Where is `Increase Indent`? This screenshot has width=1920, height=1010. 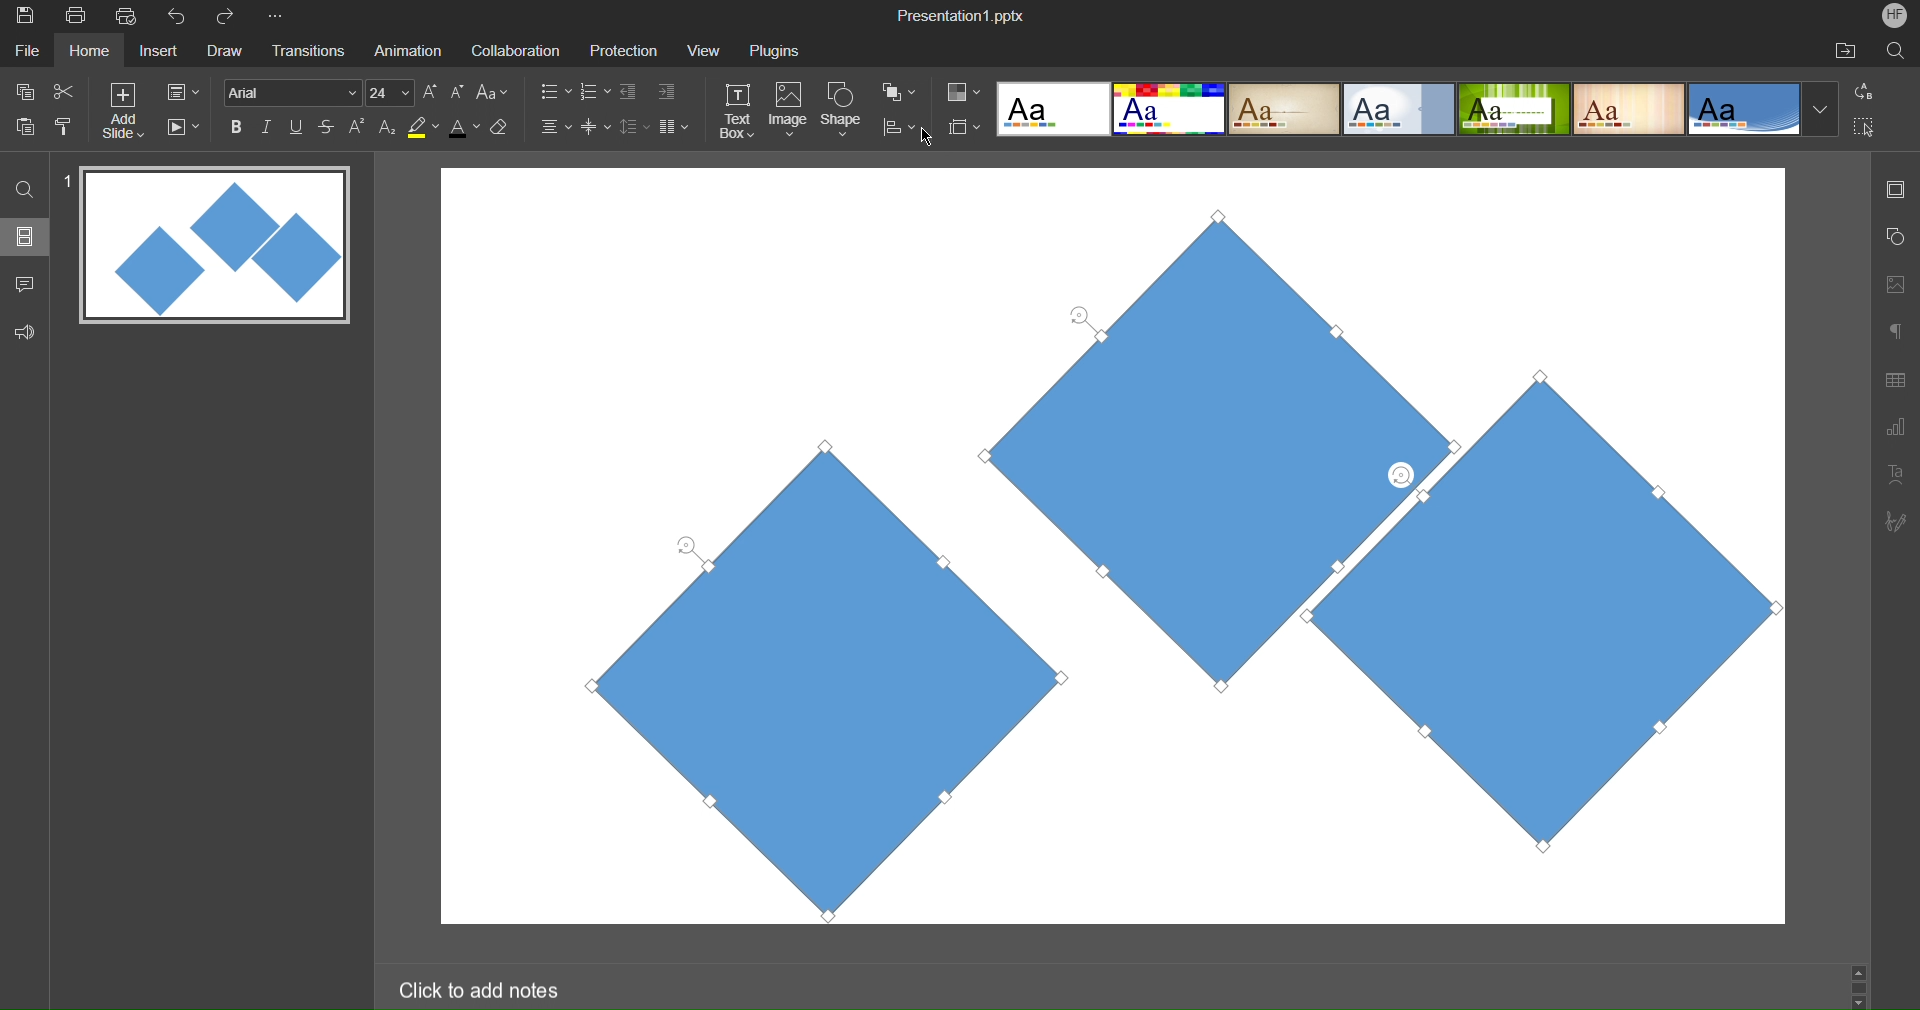
Increase Indent is located at coordinates (667, 89).